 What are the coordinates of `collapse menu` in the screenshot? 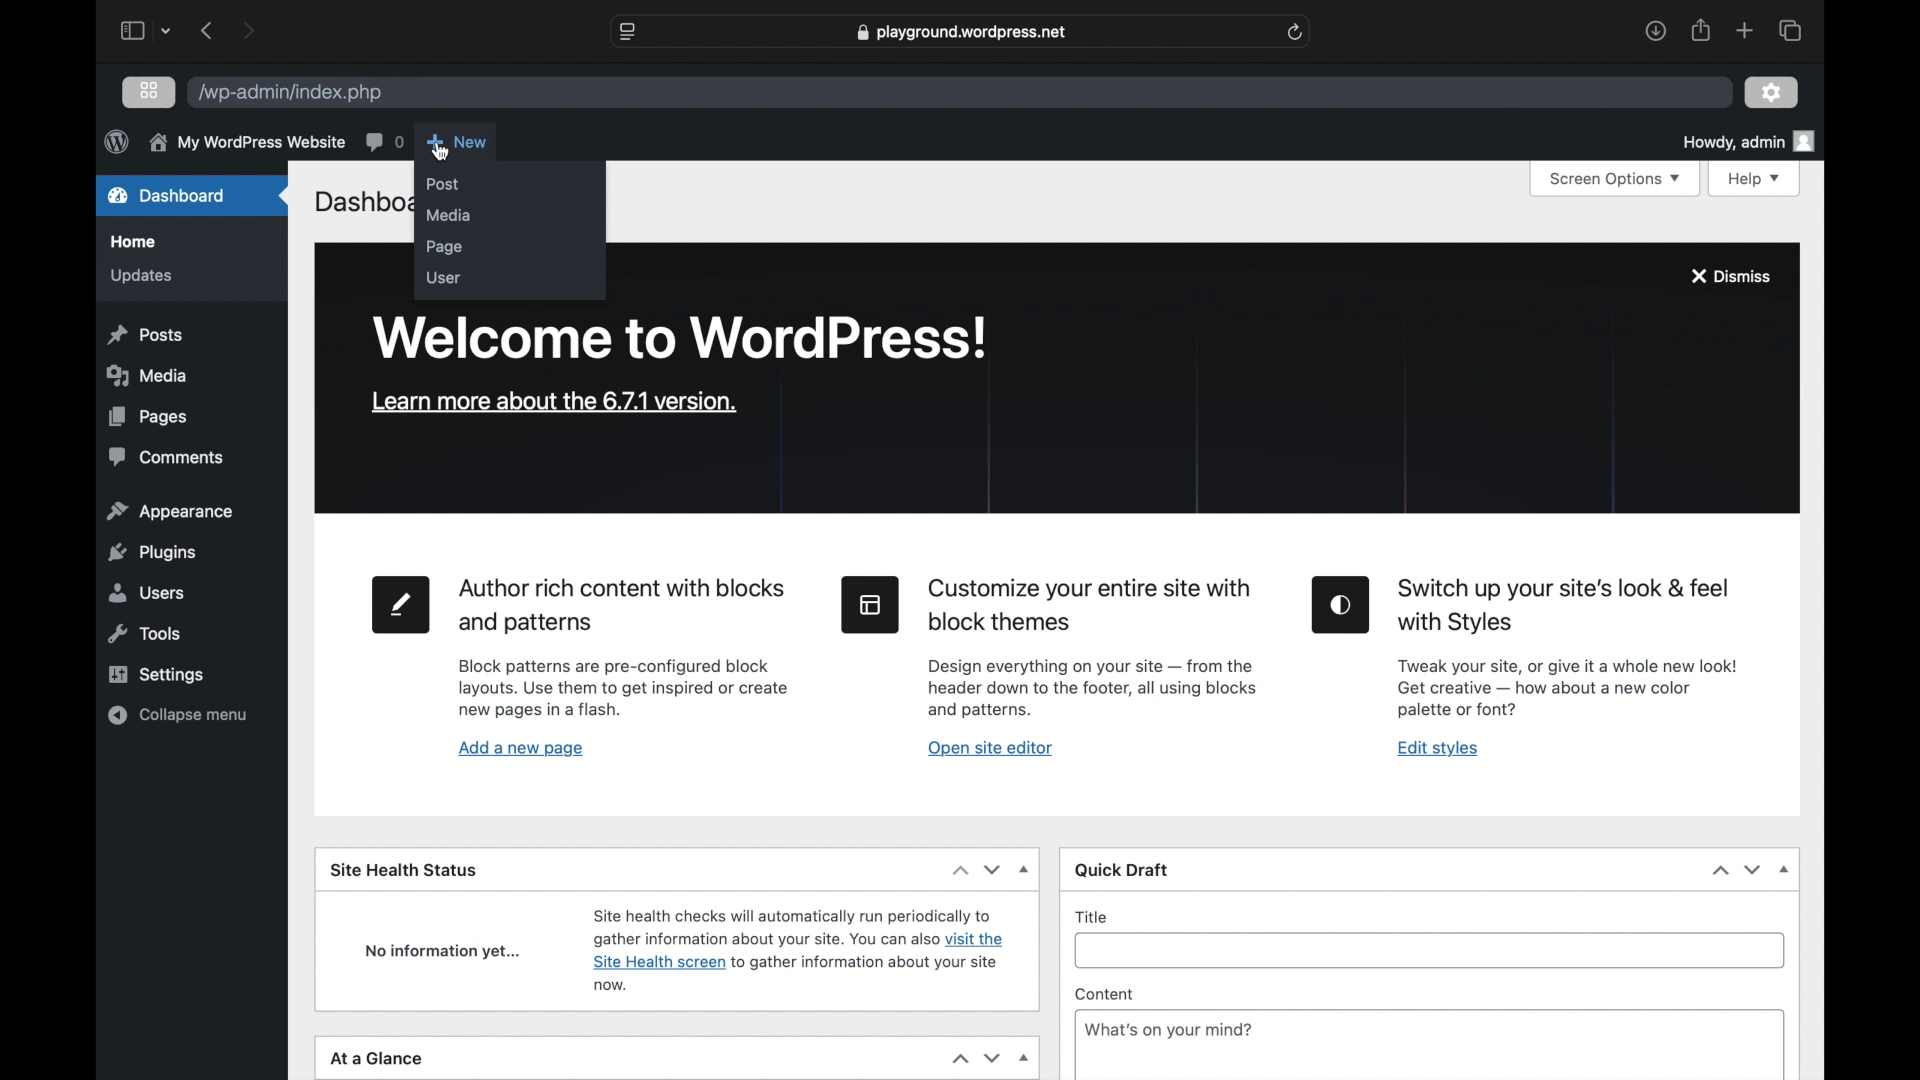 It's located at (179, 716).